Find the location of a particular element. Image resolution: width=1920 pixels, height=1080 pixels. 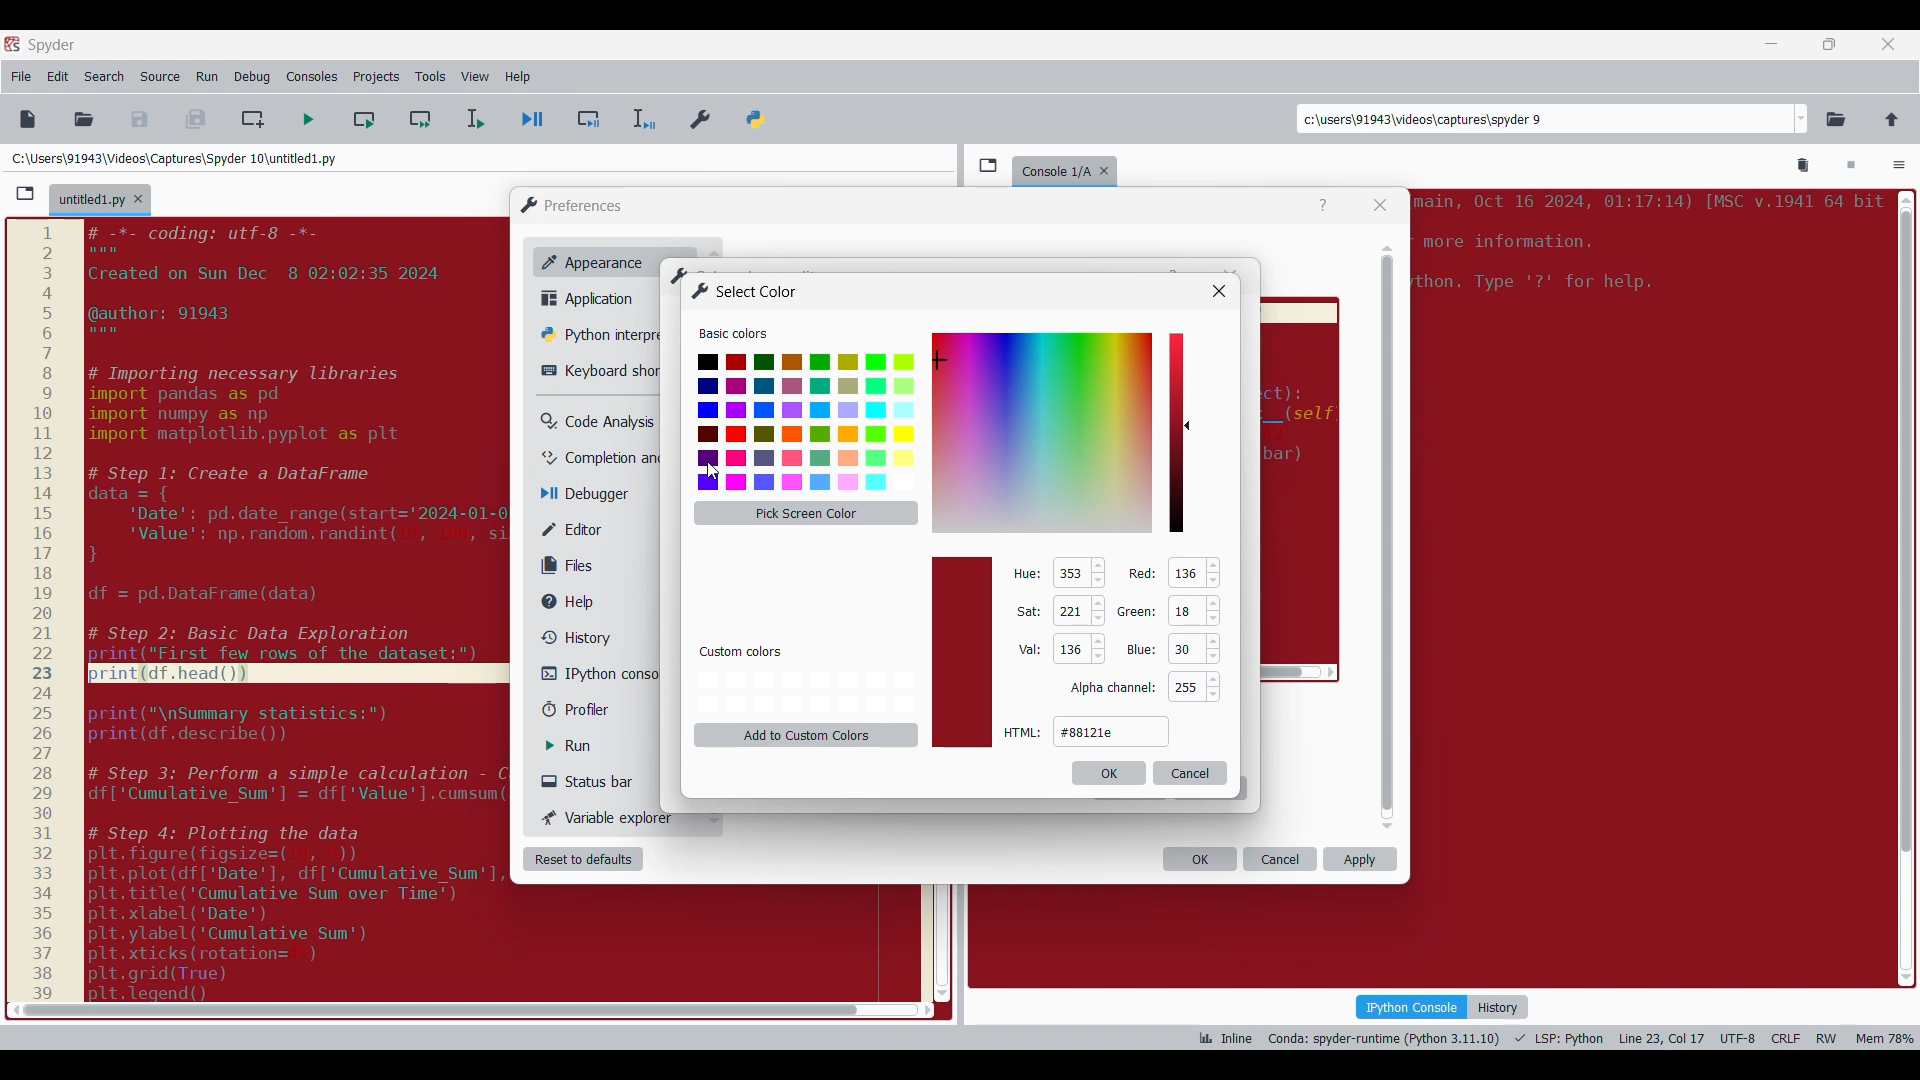

255 is located at coordinates (1184, 688).